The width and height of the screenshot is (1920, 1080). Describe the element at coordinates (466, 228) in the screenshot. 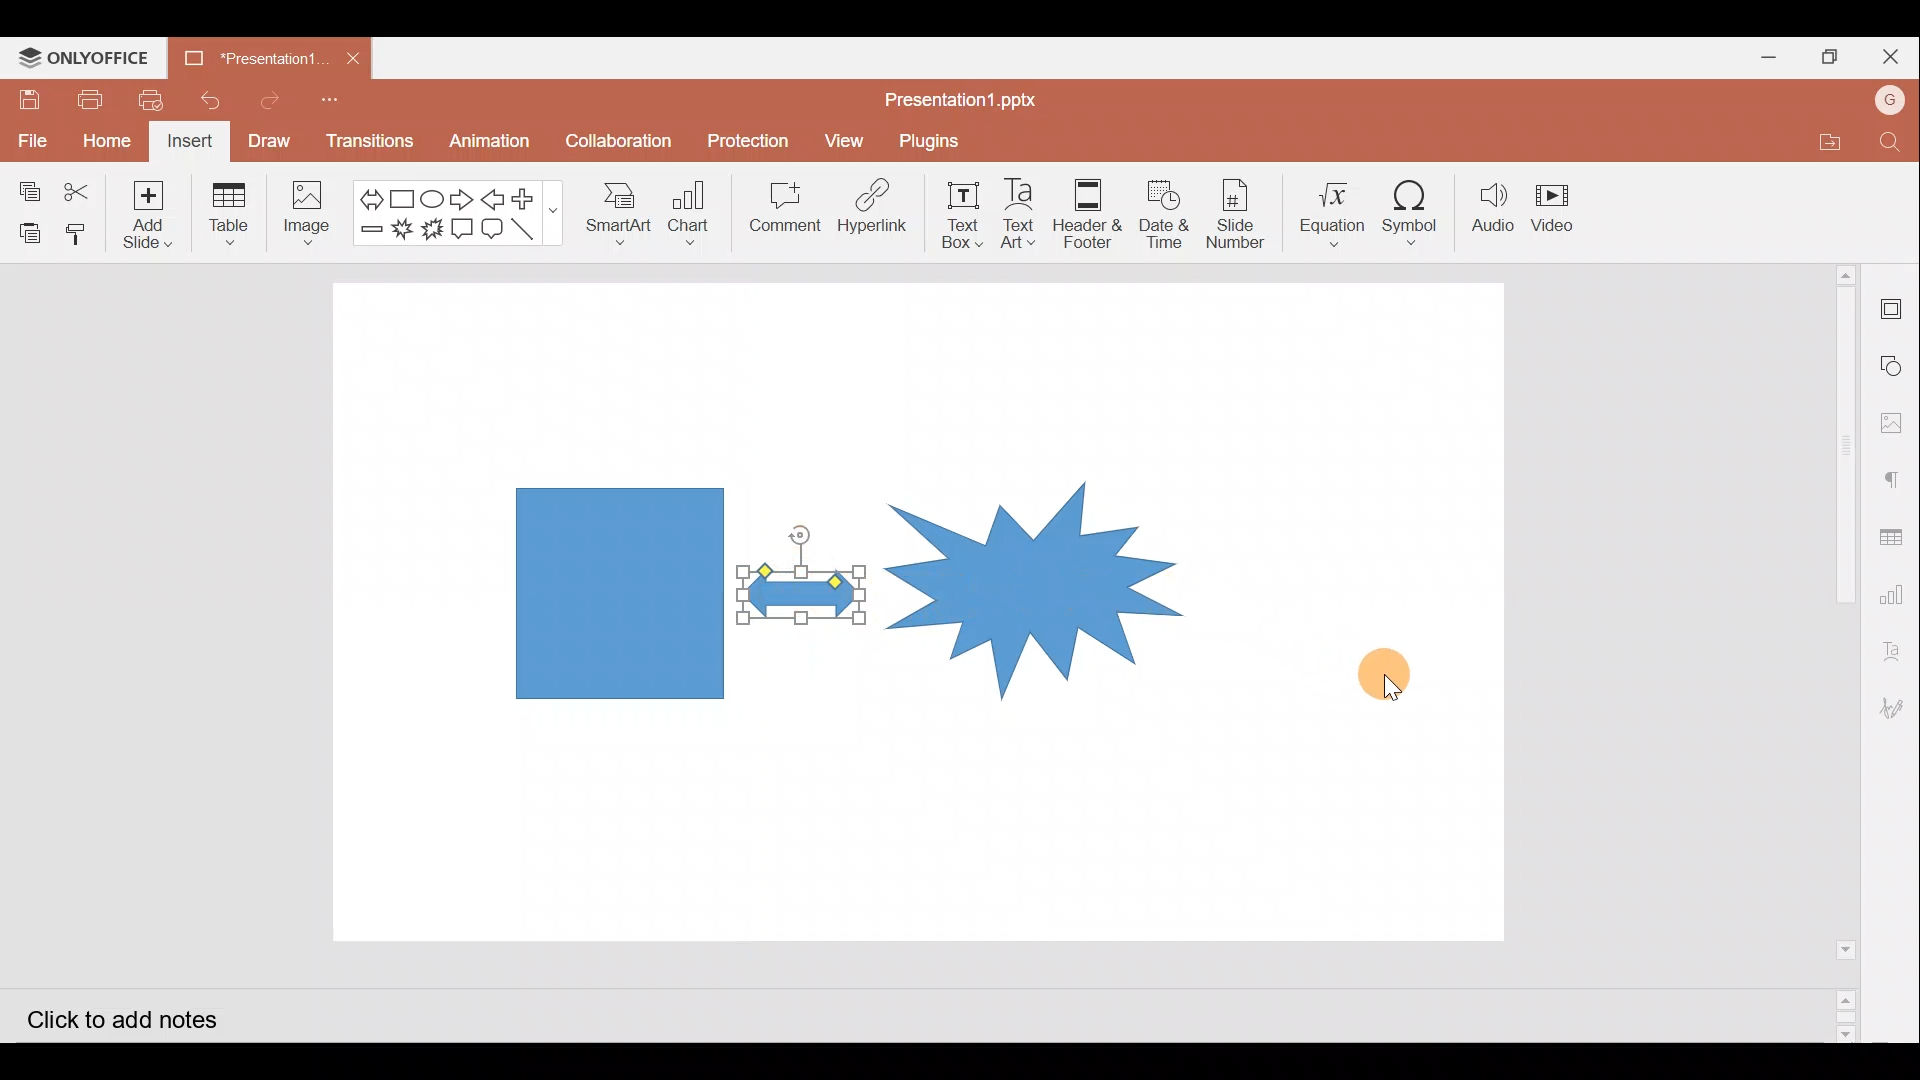

I see `Rectangular callout` at that location.